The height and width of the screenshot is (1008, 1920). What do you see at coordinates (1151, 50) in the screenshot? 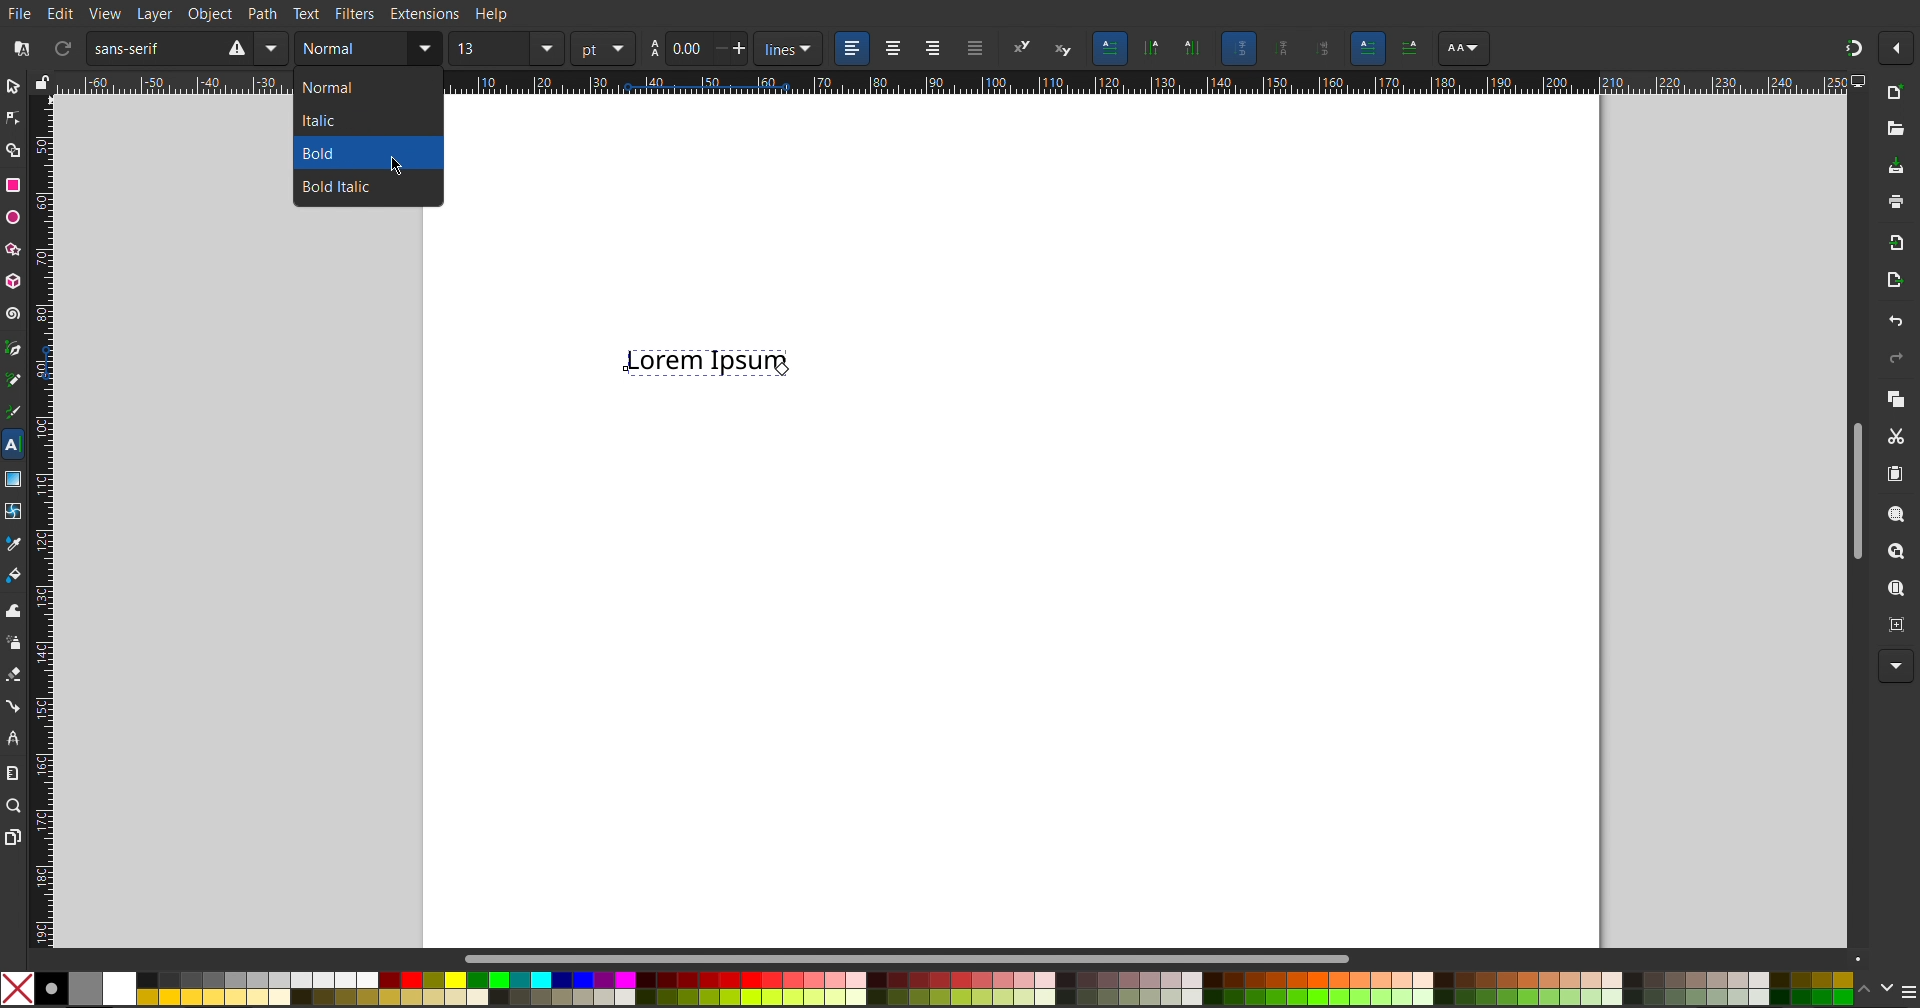
I see `Vertical text right to left` at bounding box center [1151, 50].